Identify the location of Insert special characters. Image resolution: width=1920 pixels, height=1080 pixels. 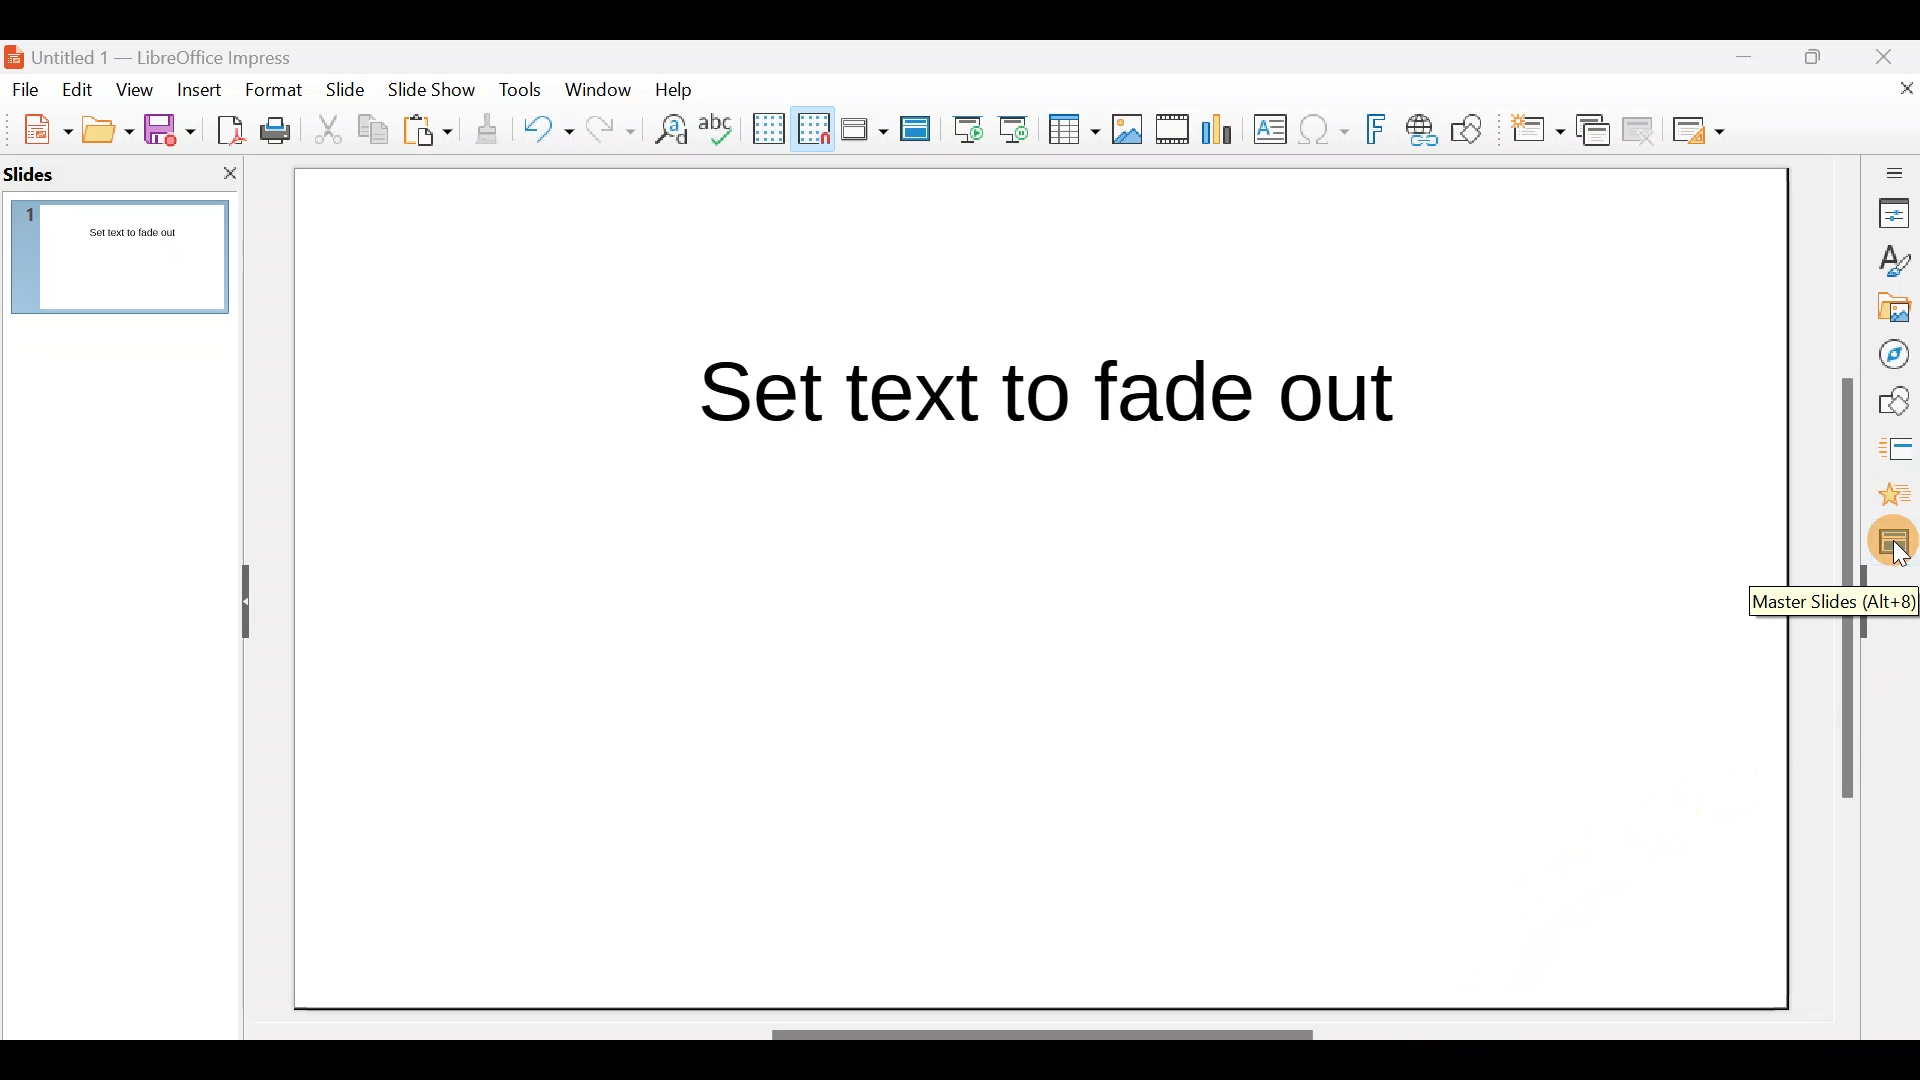
(1326, 132).